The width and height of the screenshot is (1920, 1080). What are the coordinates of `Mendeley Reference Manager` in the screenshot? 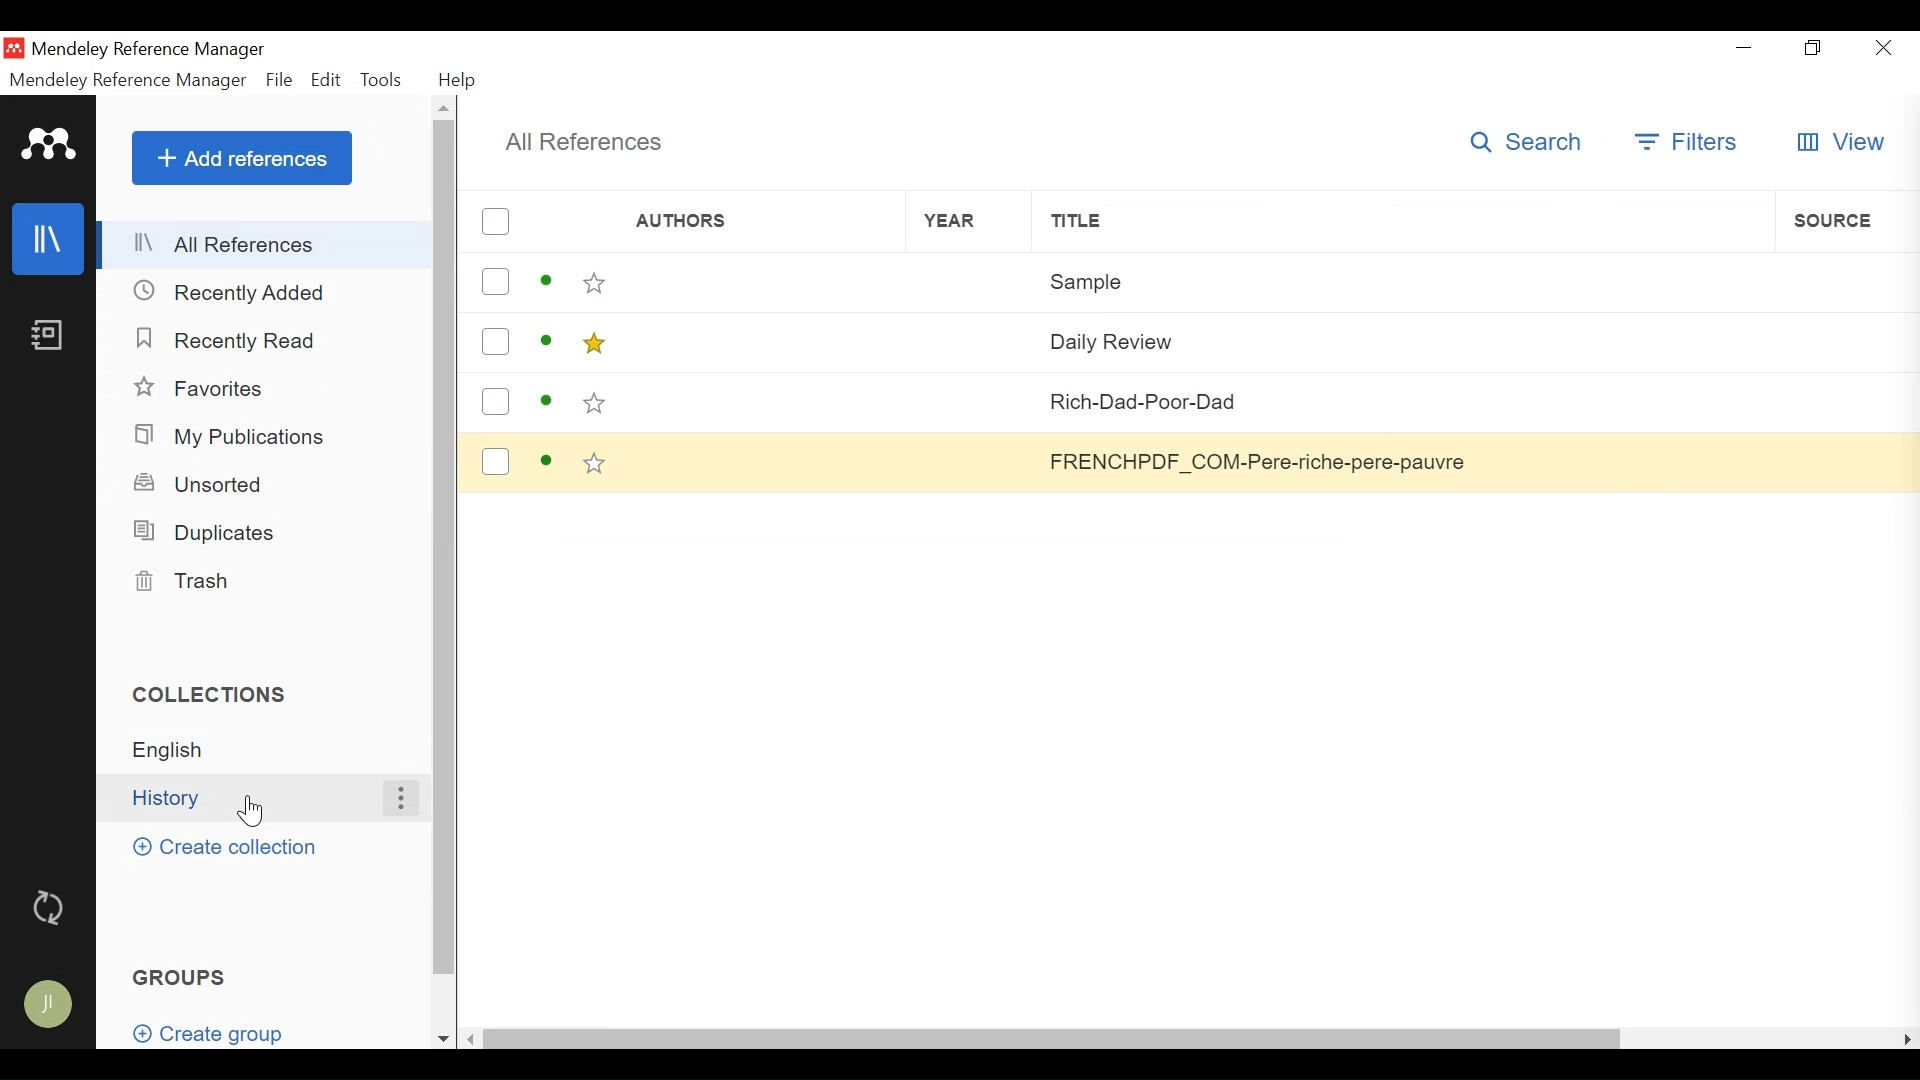 It's located at (149, 51).